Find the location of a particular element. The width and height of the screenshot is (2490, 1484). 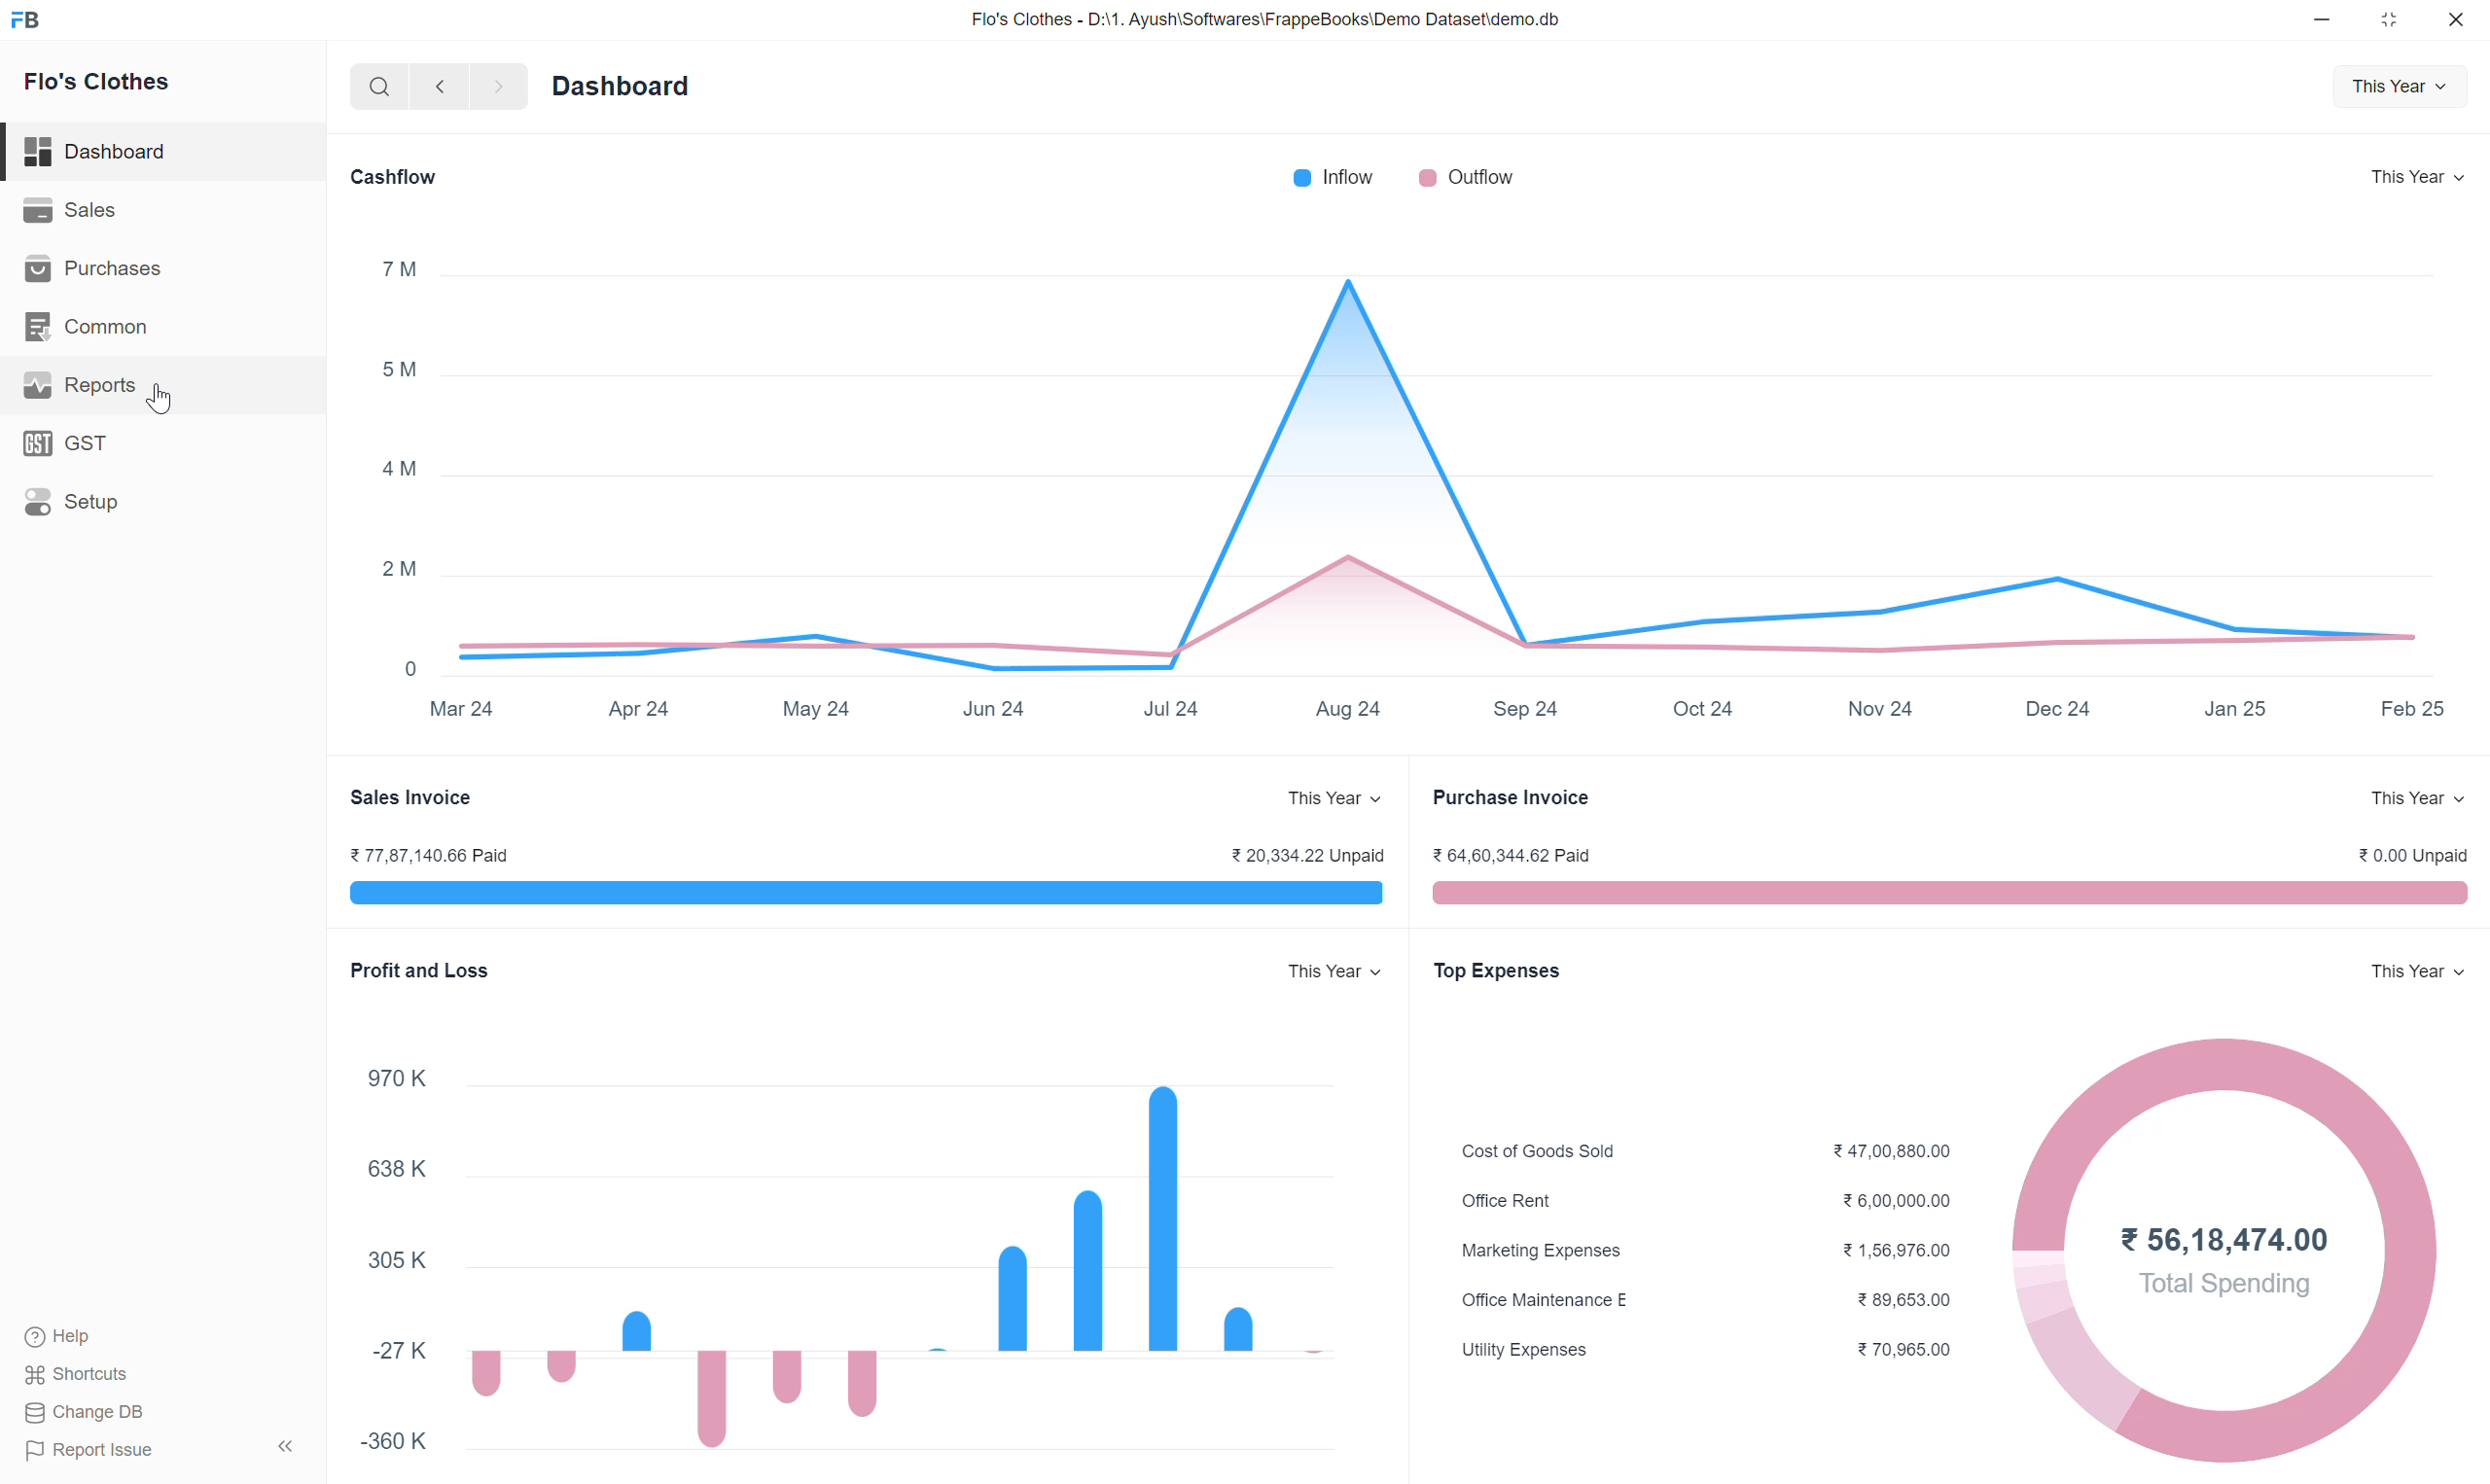

₹ 77,87,140.66 is located at coordinates (424, 853).